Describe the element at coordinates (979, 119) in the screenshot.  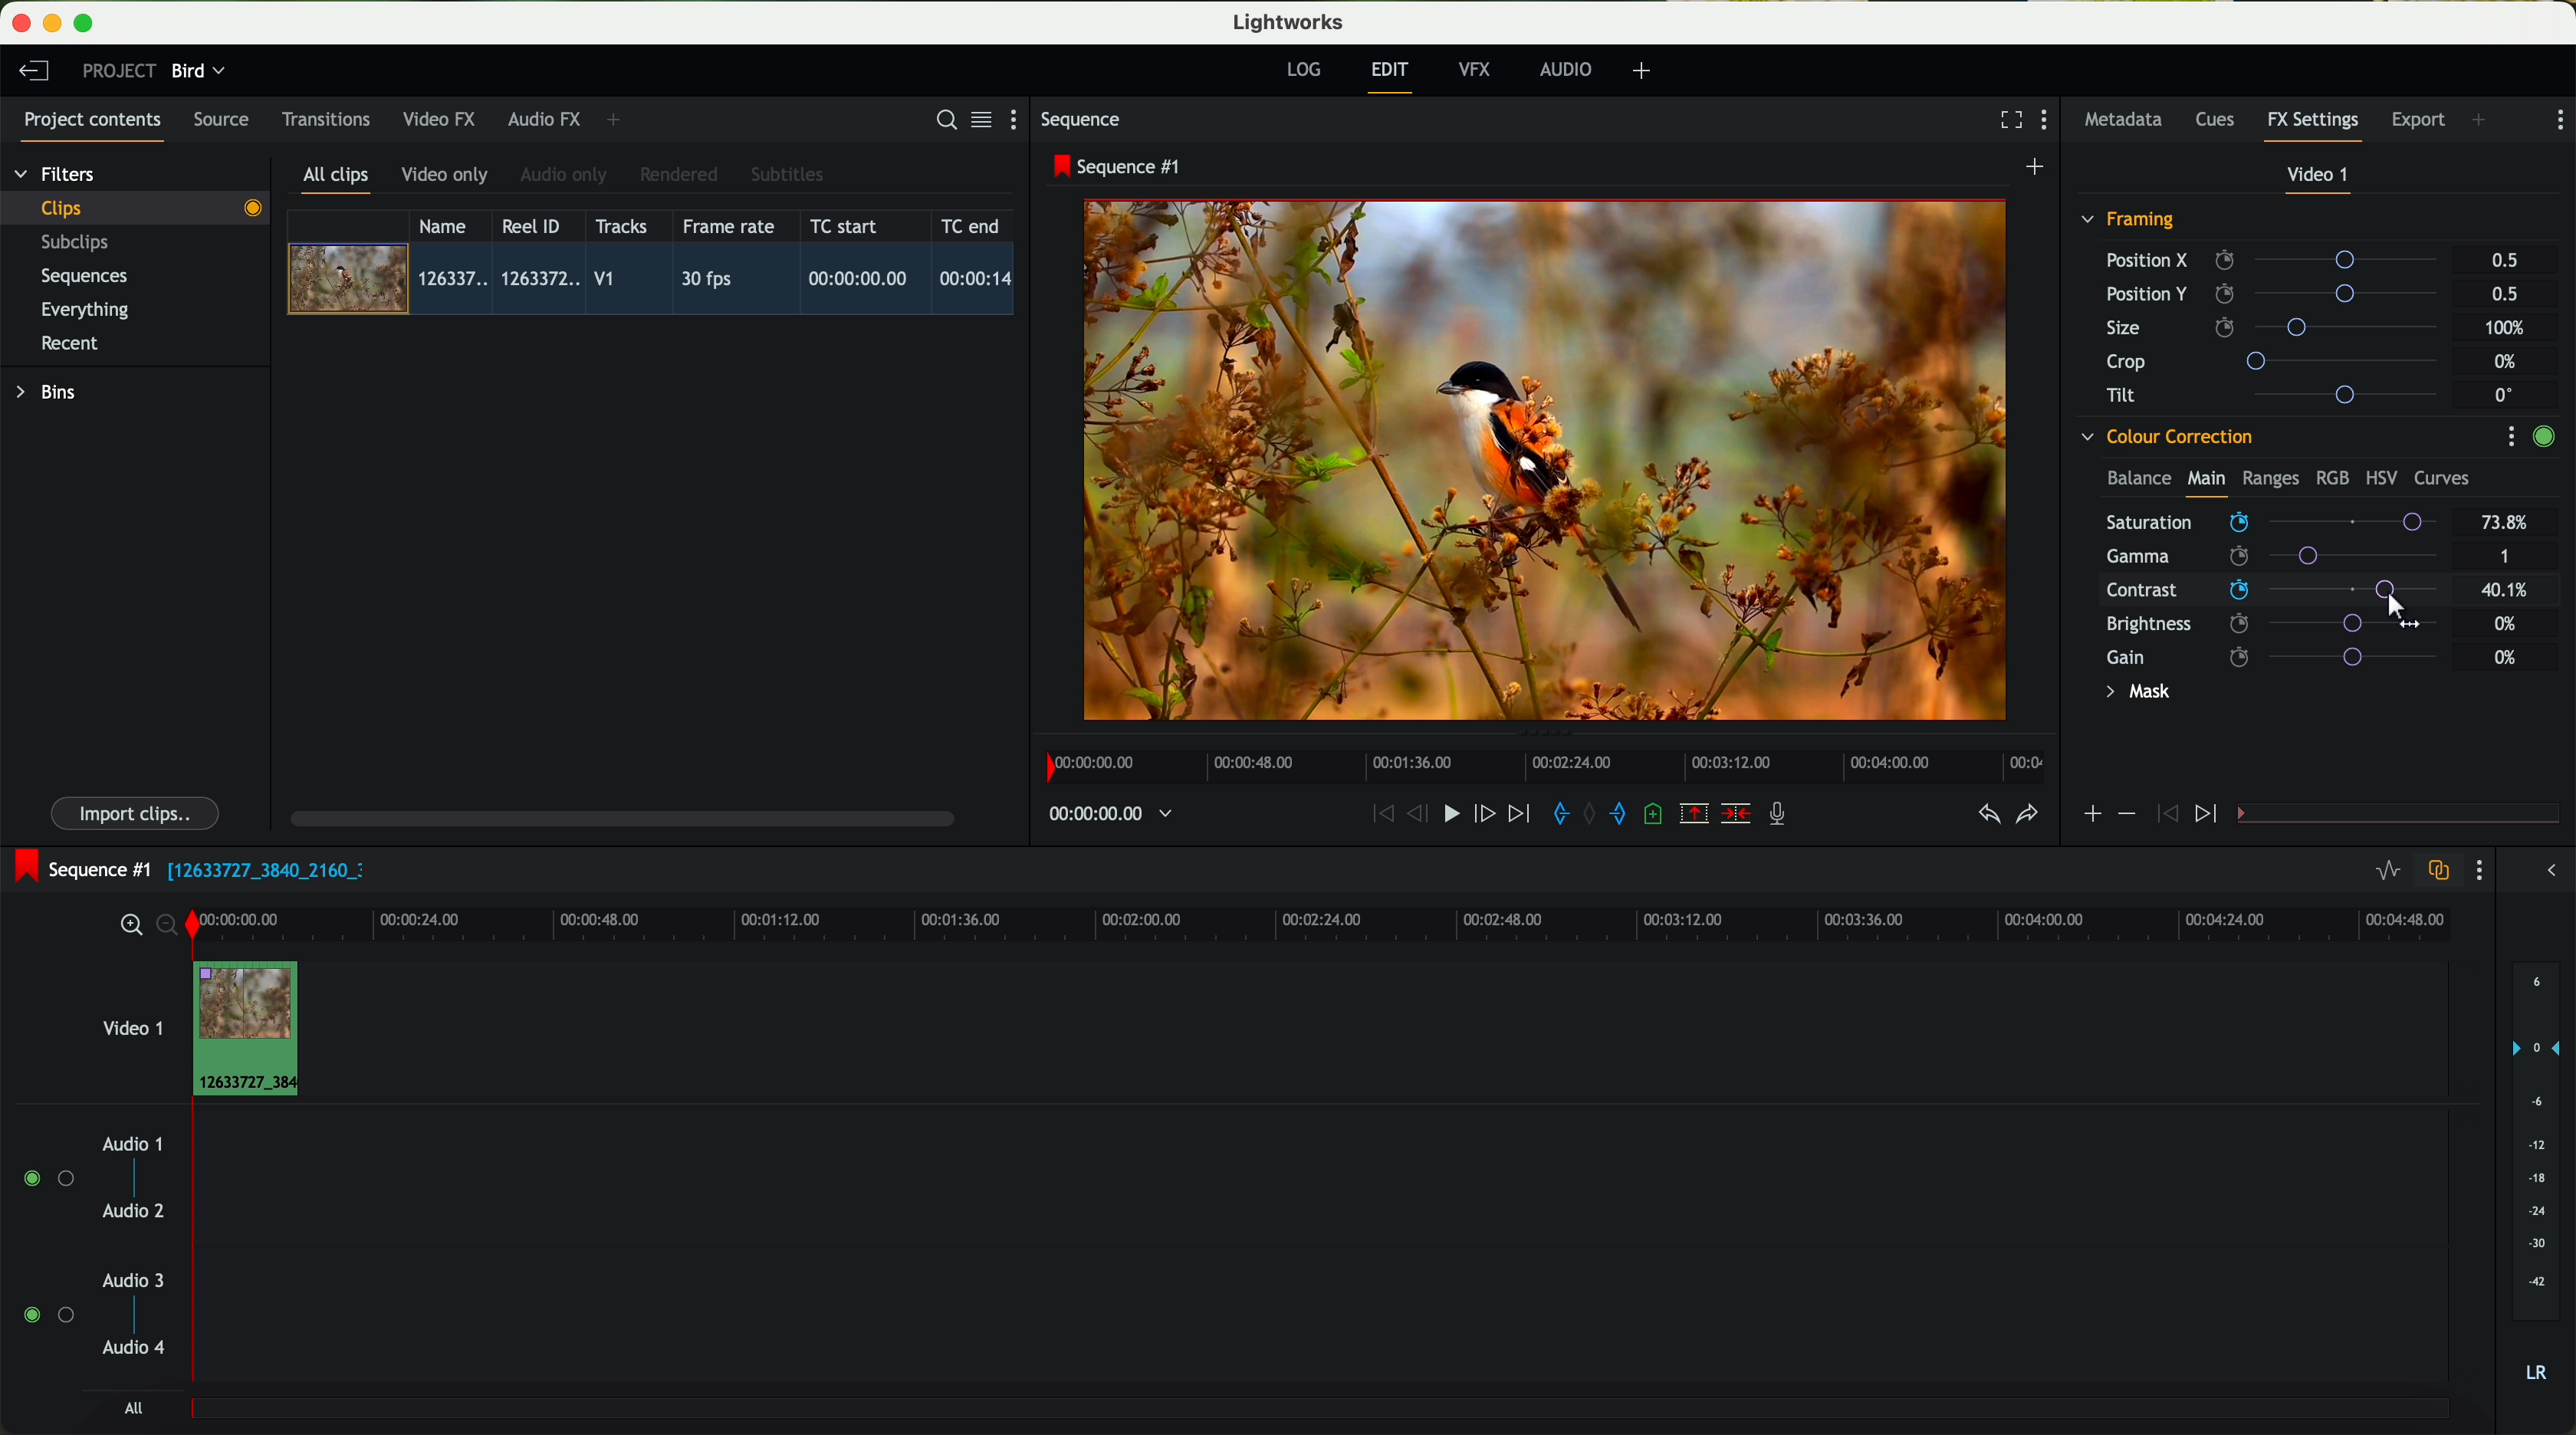
I see `toggle between list and title view` at that location.